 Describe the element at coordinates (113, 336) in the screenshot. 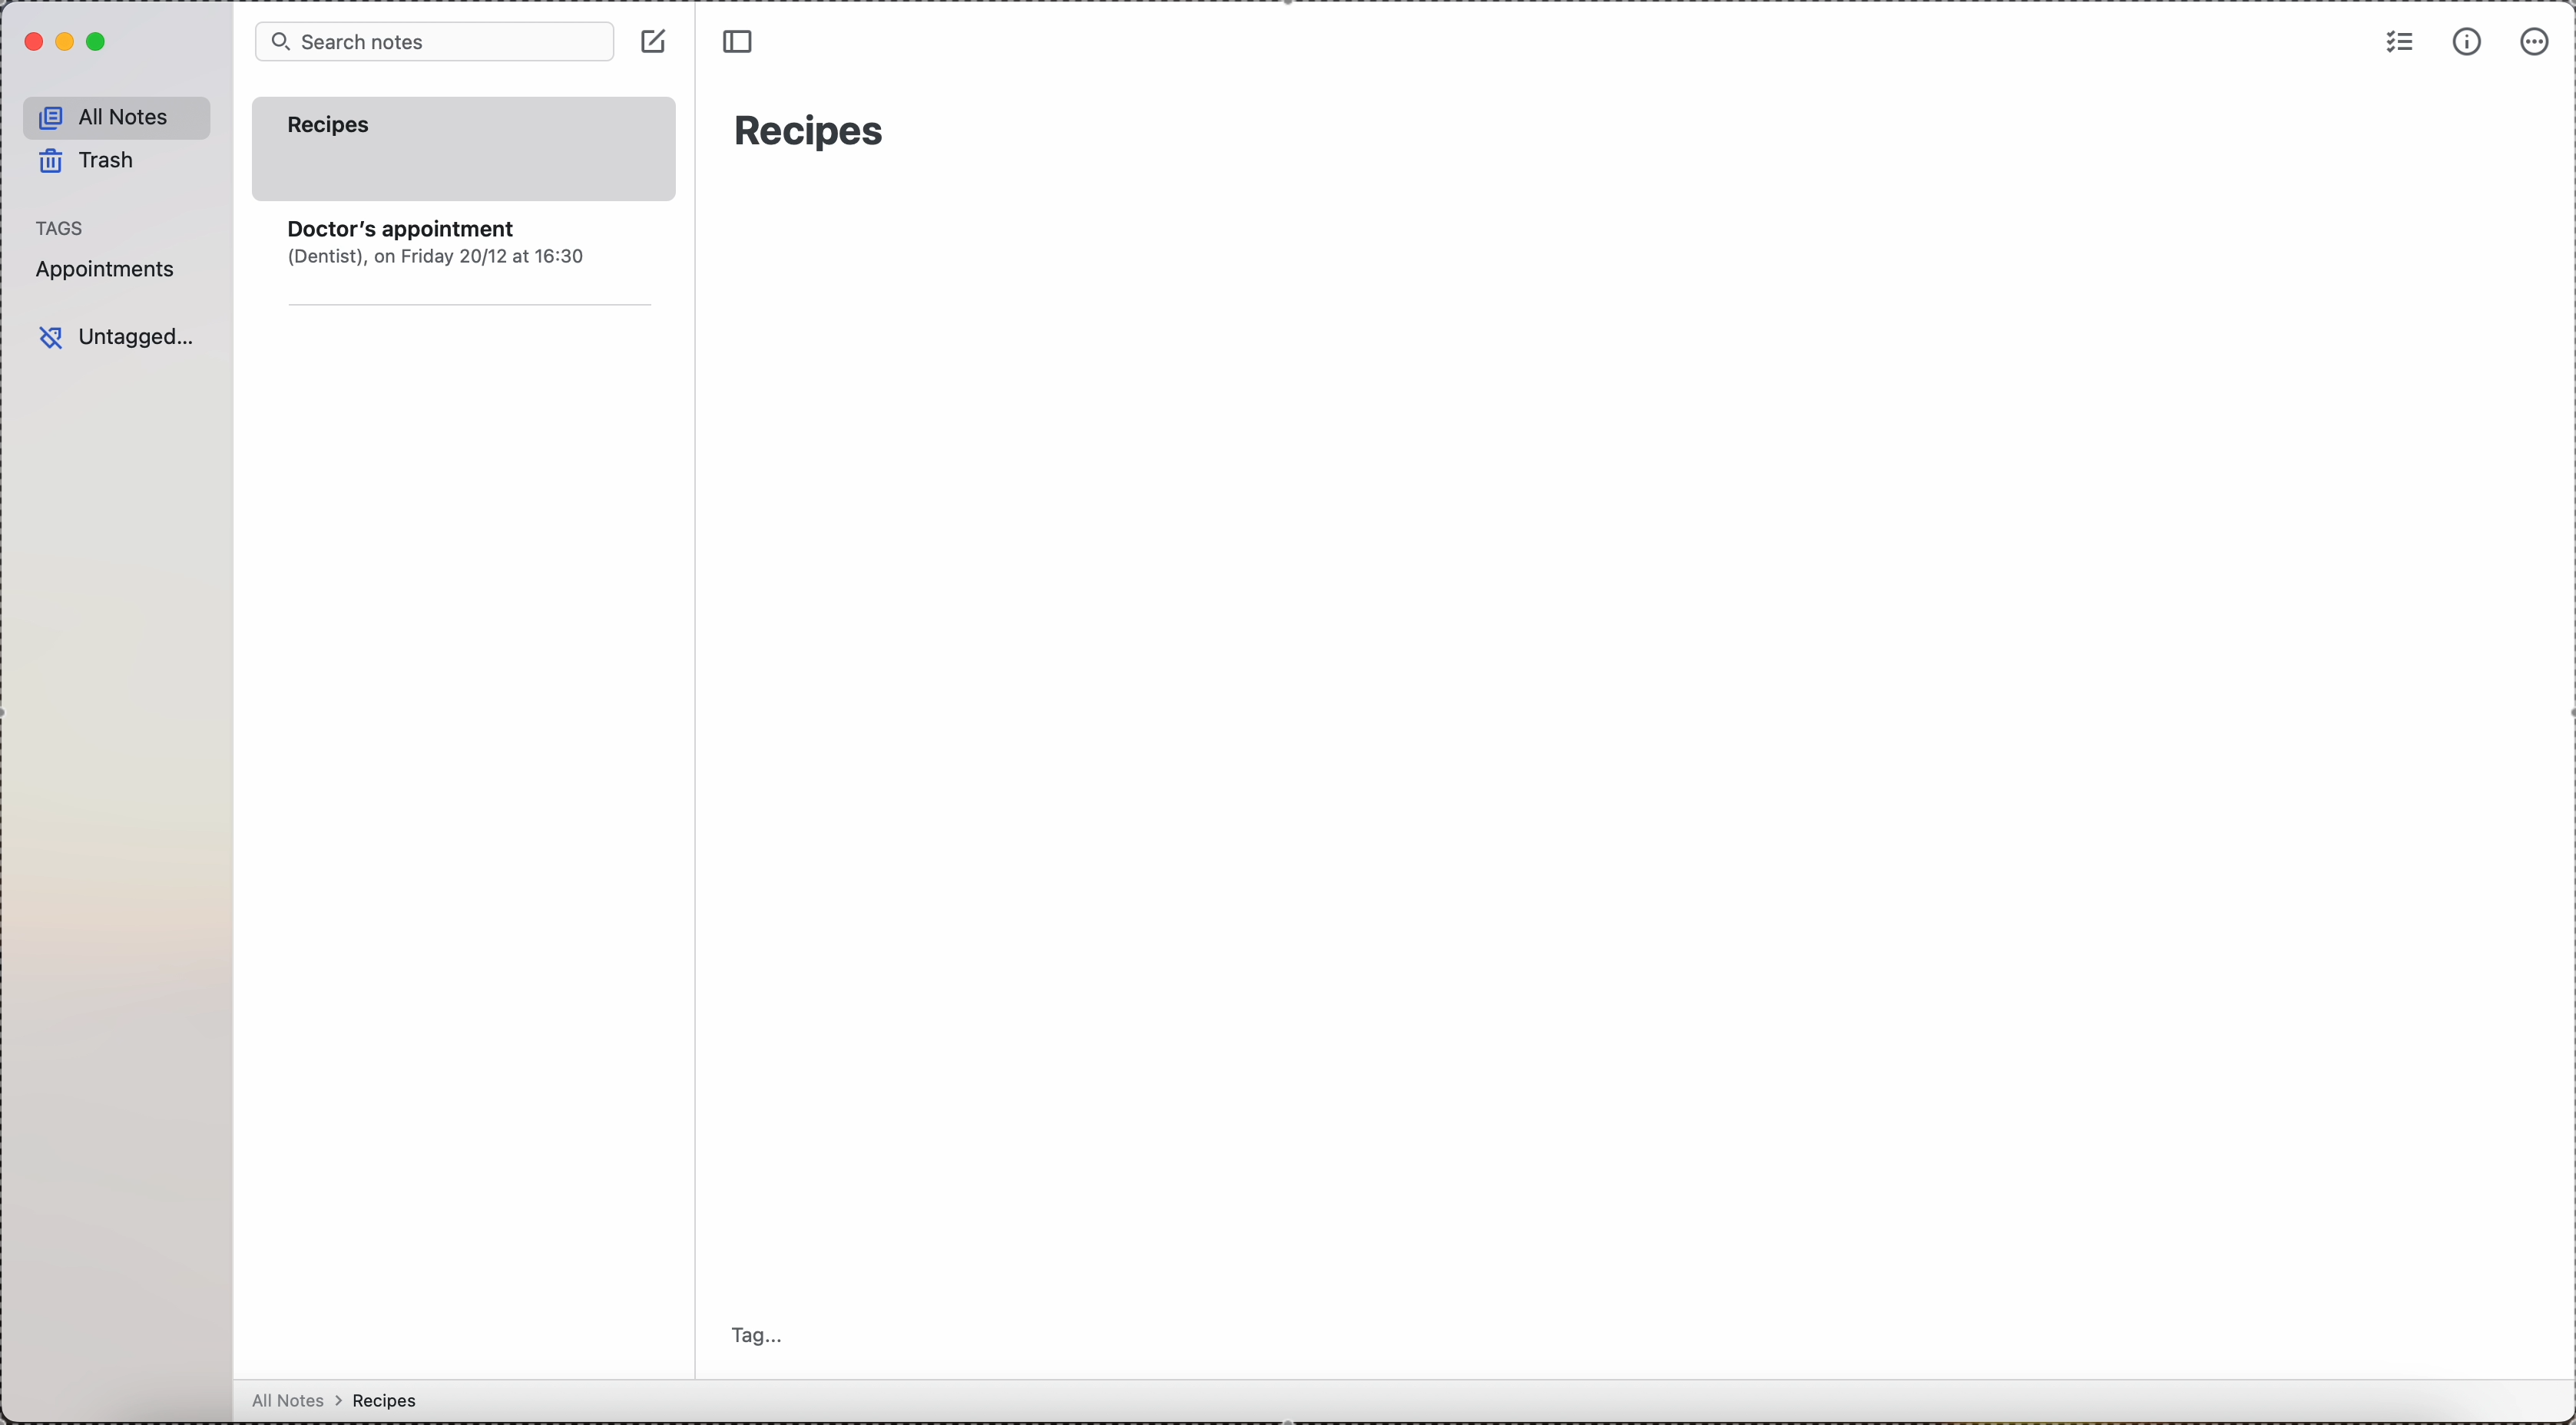

I see `untagged` at that location.